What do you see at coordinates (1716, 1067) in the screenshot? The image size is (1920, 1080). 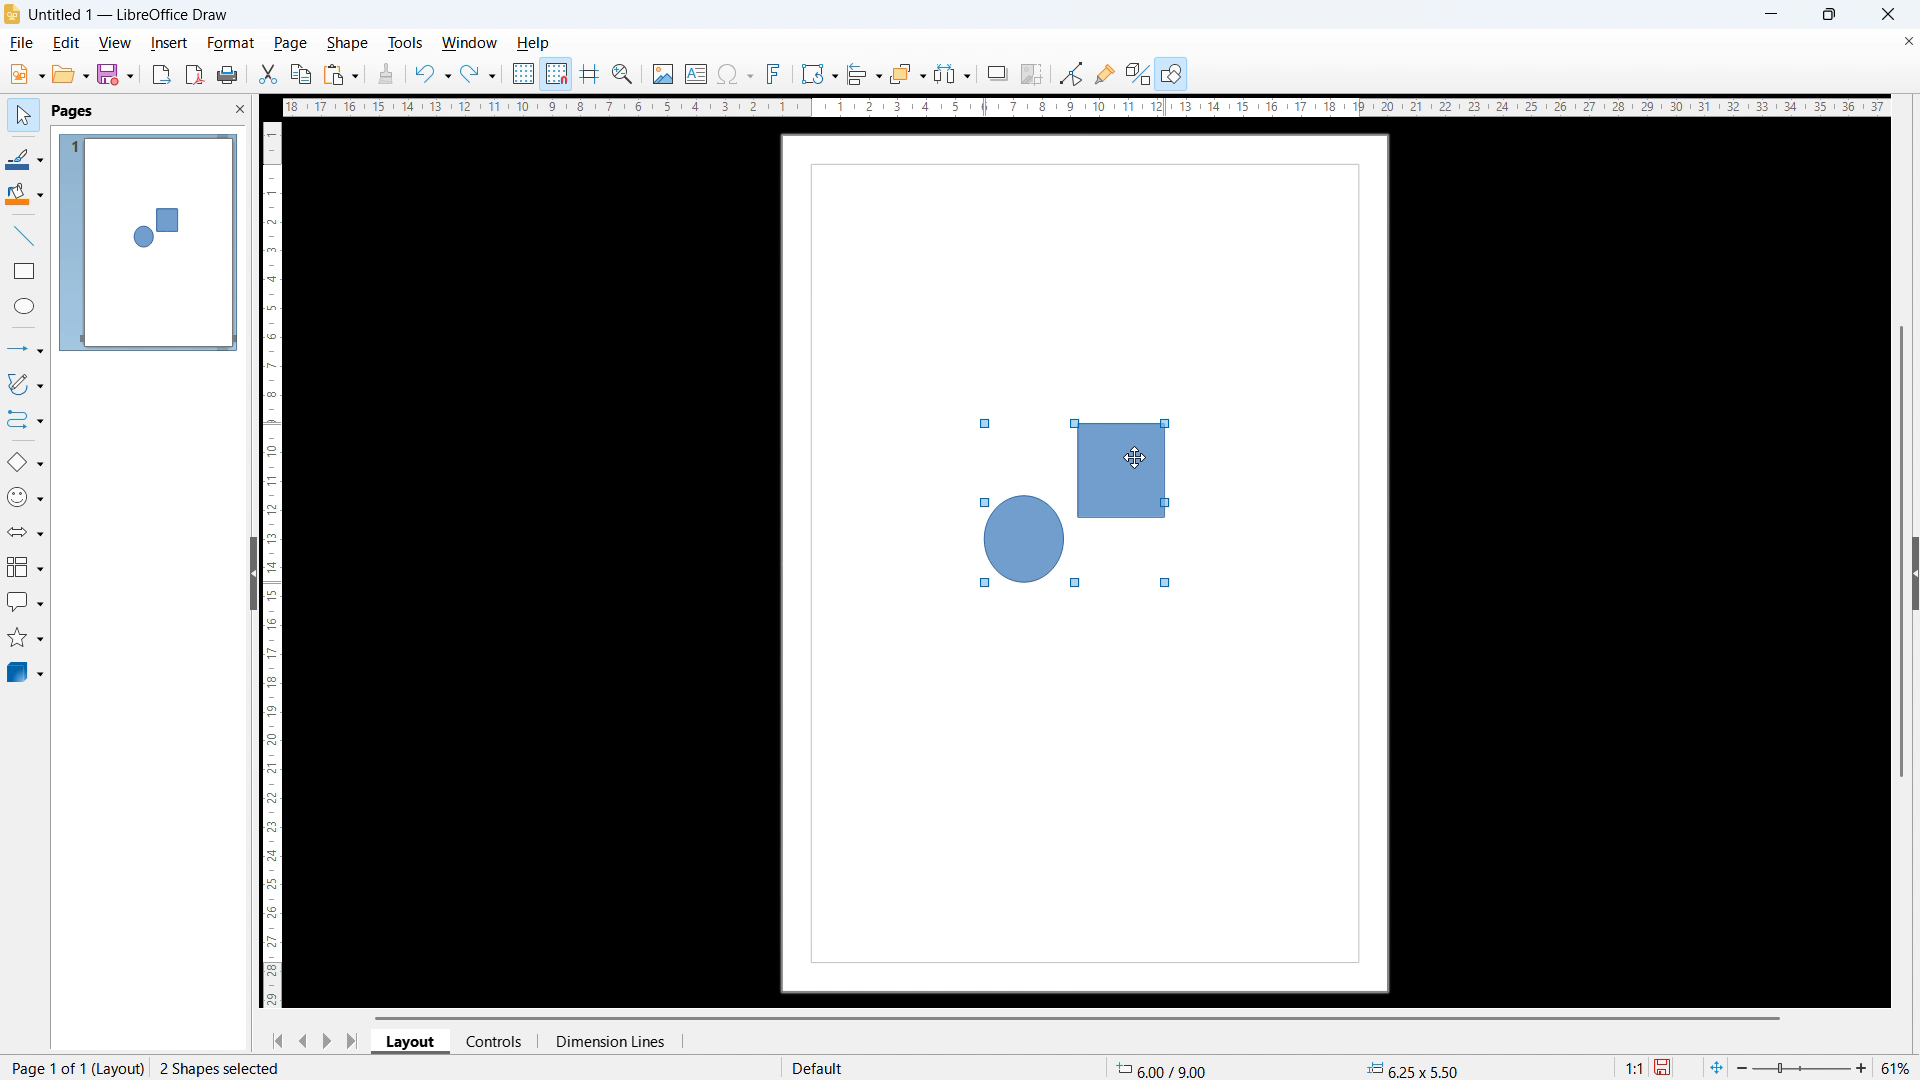 I see `fit to page` at bounding box center [1716, 1067].